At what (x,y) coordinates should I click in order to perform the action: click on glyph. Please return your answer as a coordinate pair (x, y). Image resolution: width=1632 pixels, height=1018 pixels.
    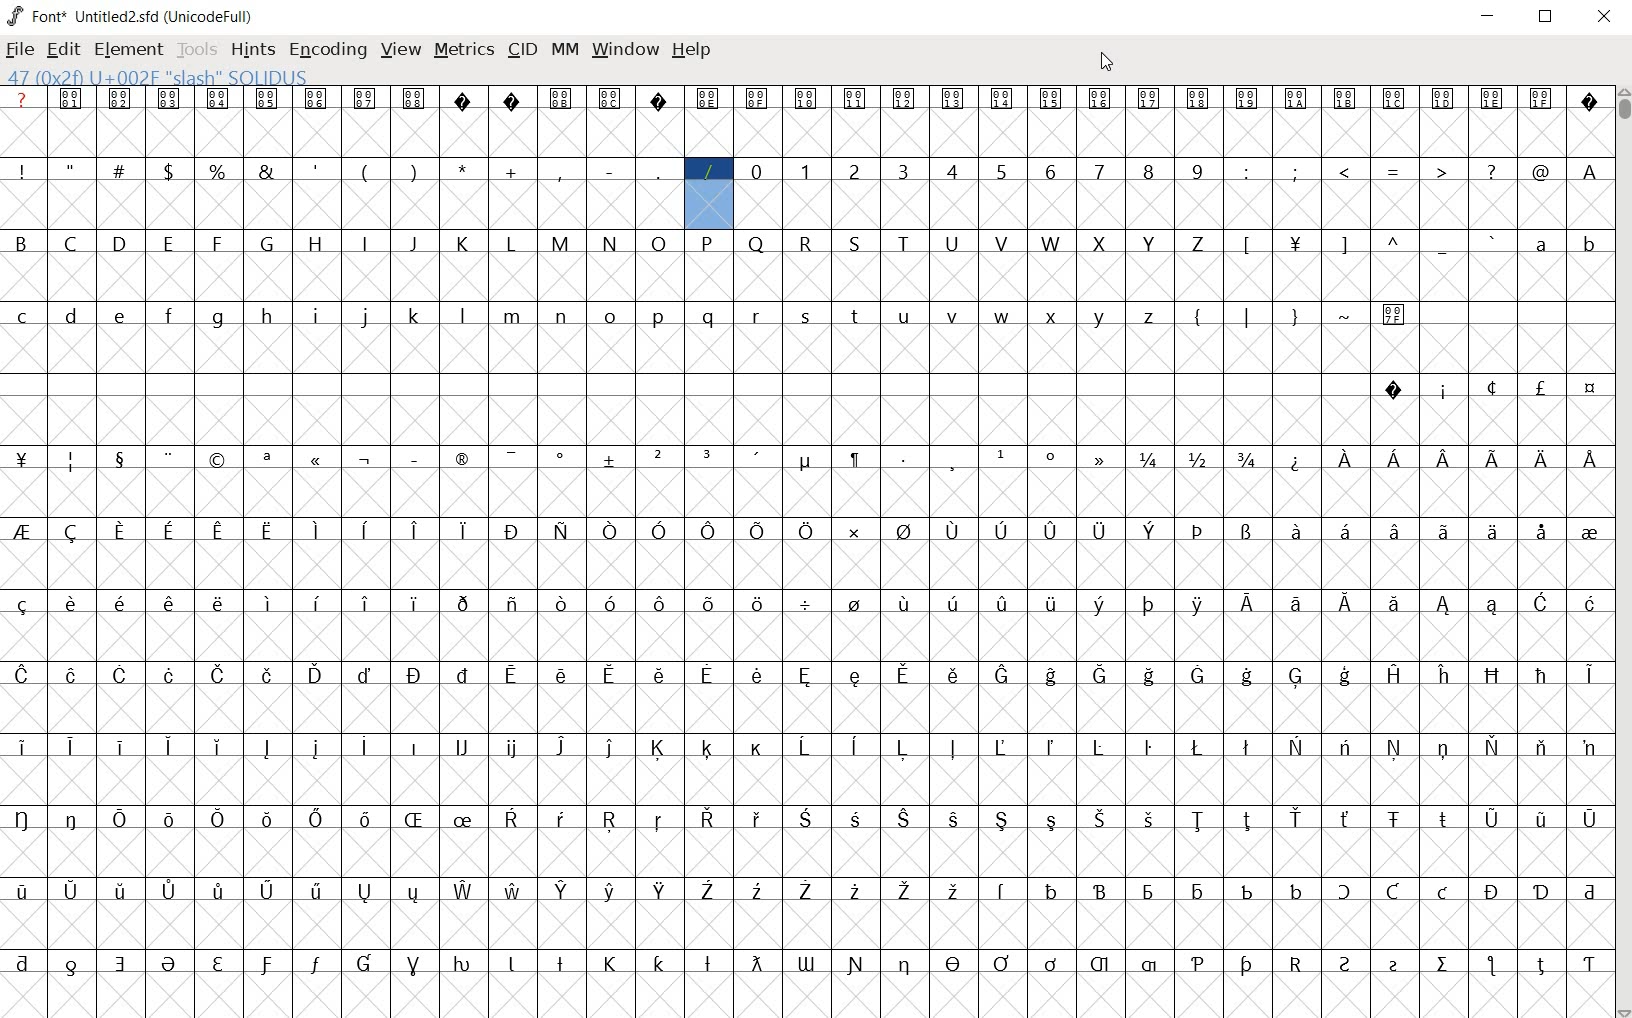
    Looking at the image, I should click on (267, 98).